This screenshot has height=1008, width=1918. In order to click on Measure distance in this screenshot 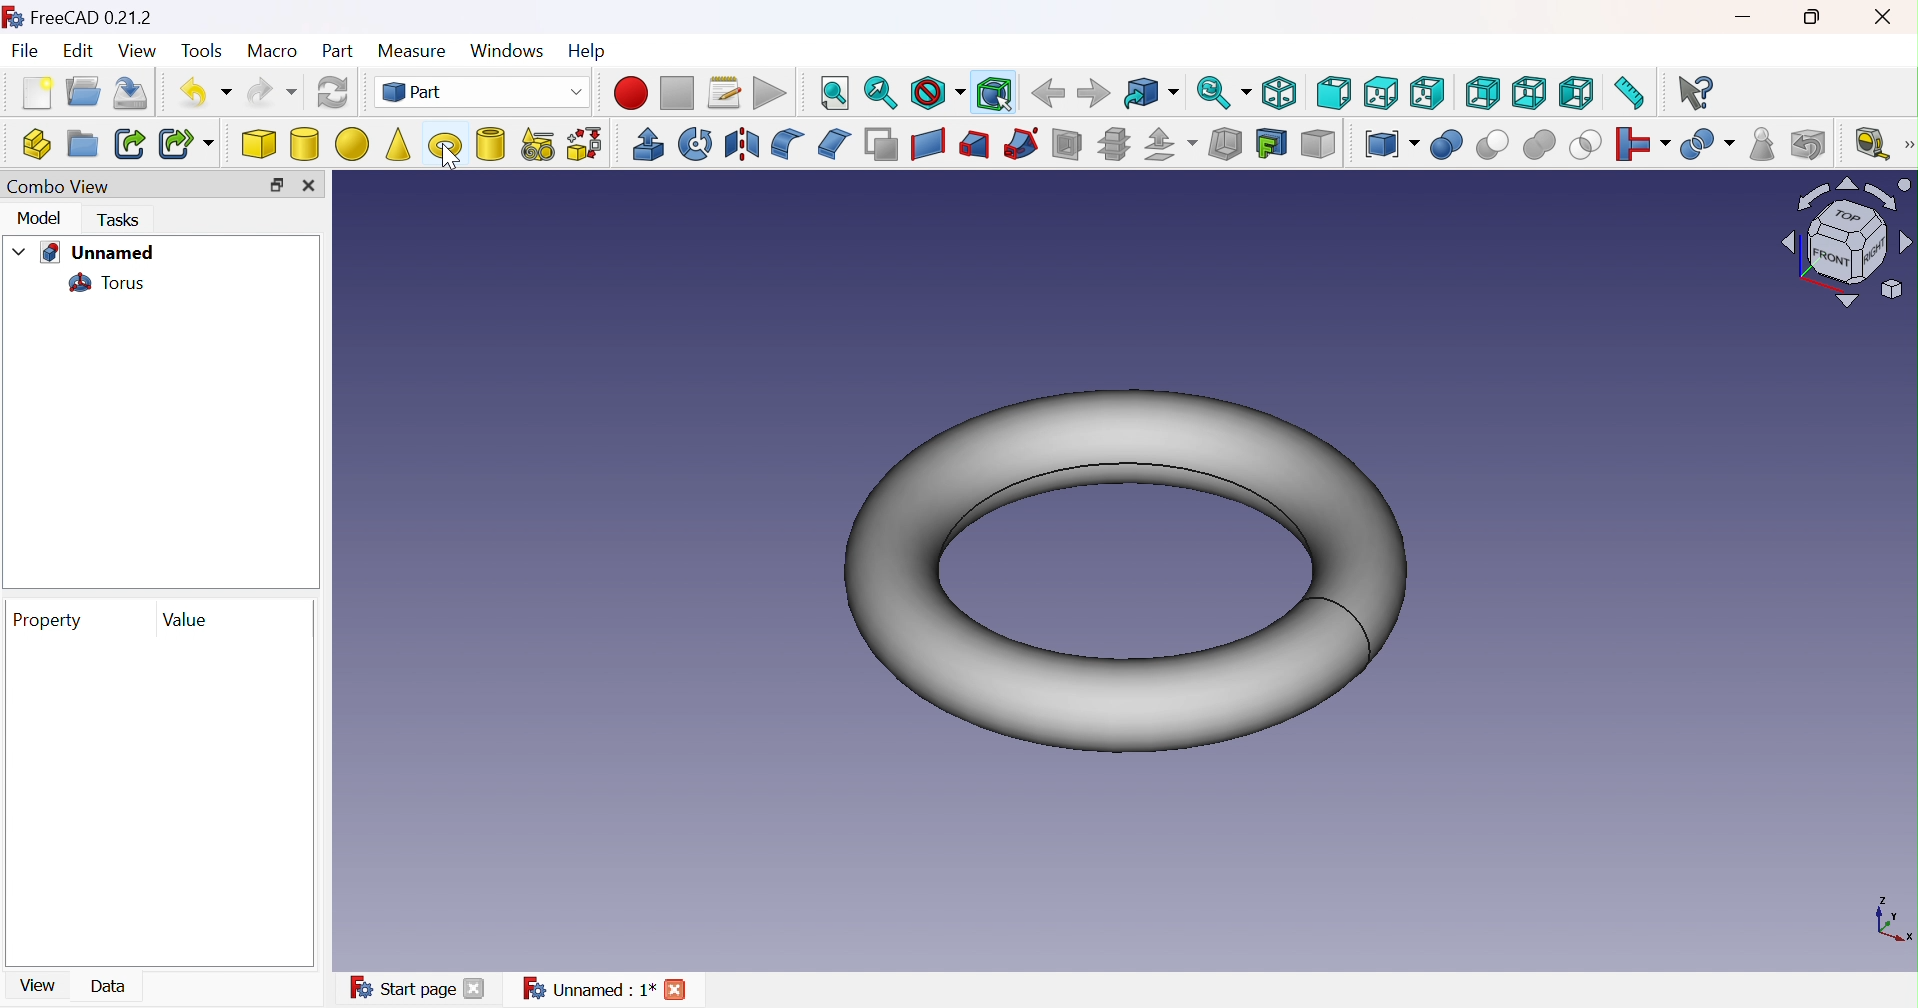, I will do `click(1635, 92)`.